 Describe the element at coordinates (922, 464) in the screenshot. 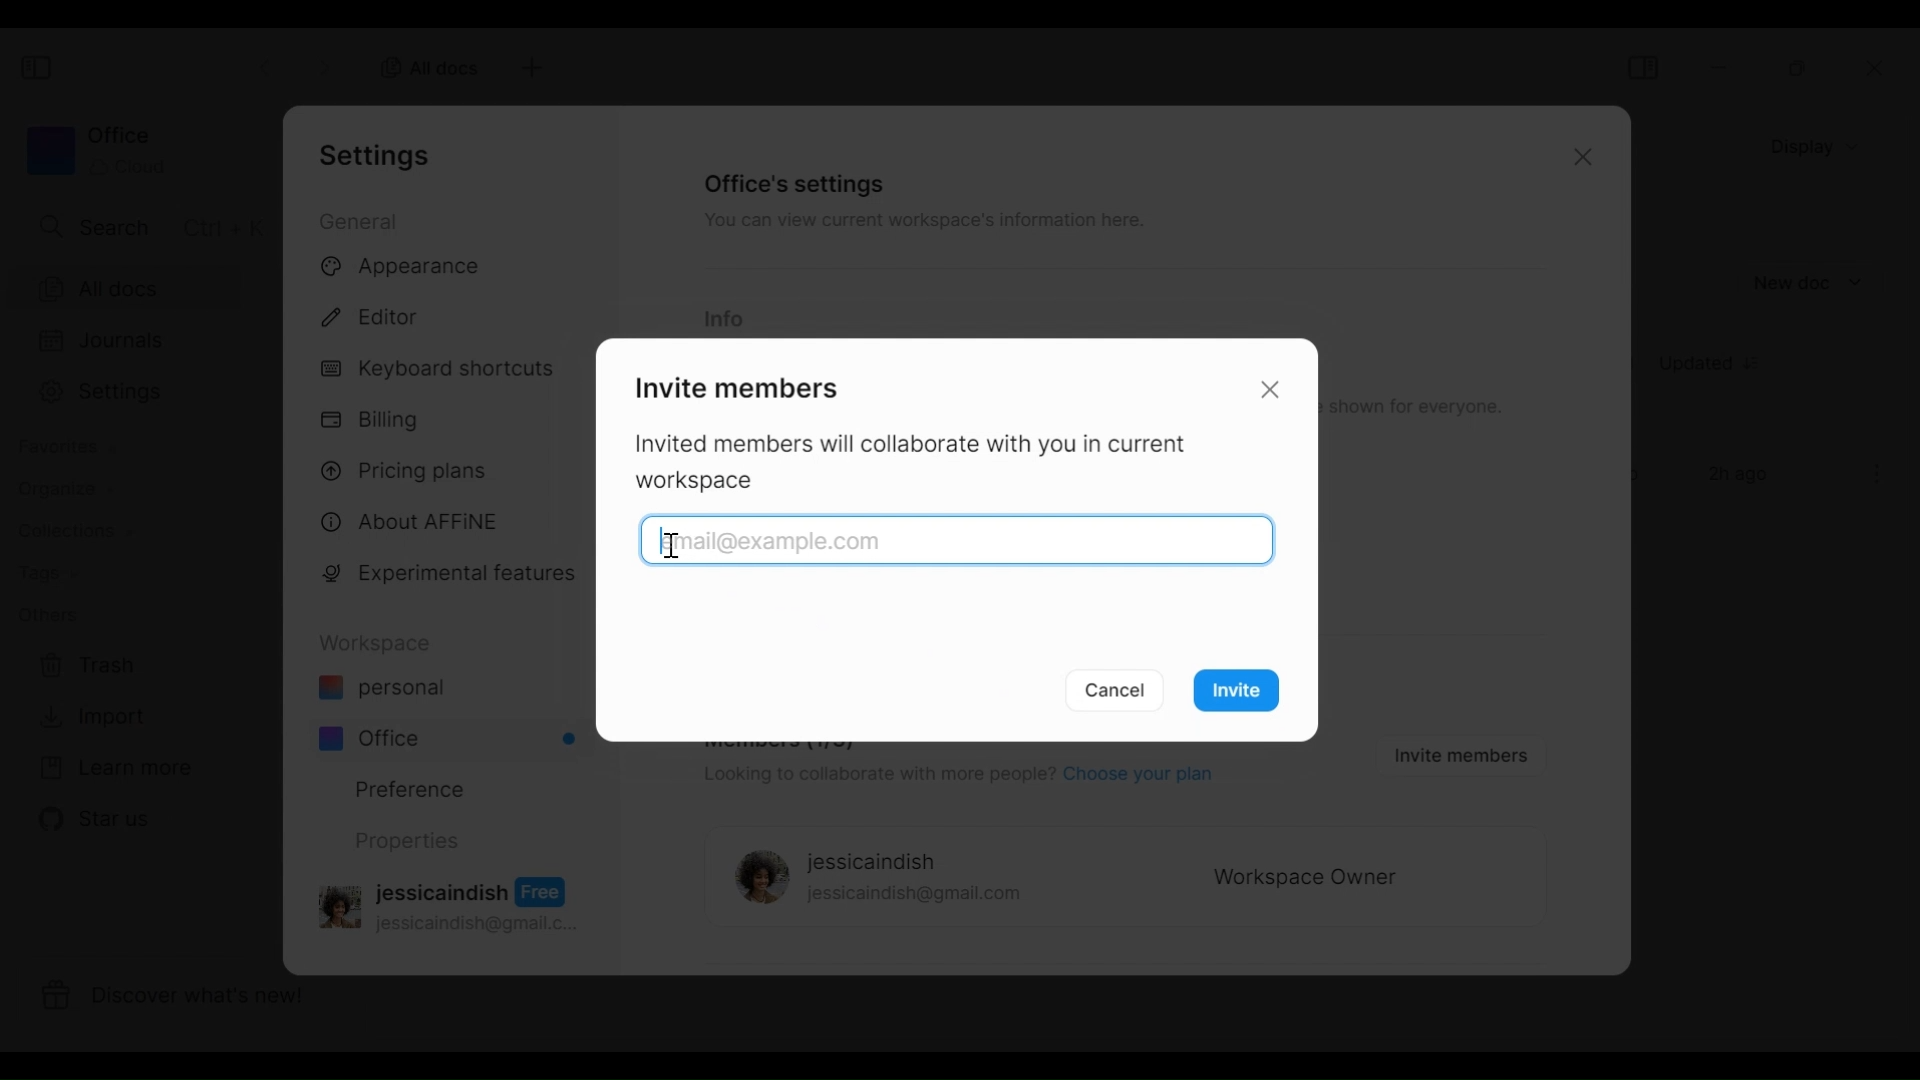

I see `Invited members will collaborate with you in current
workspace` at that location.